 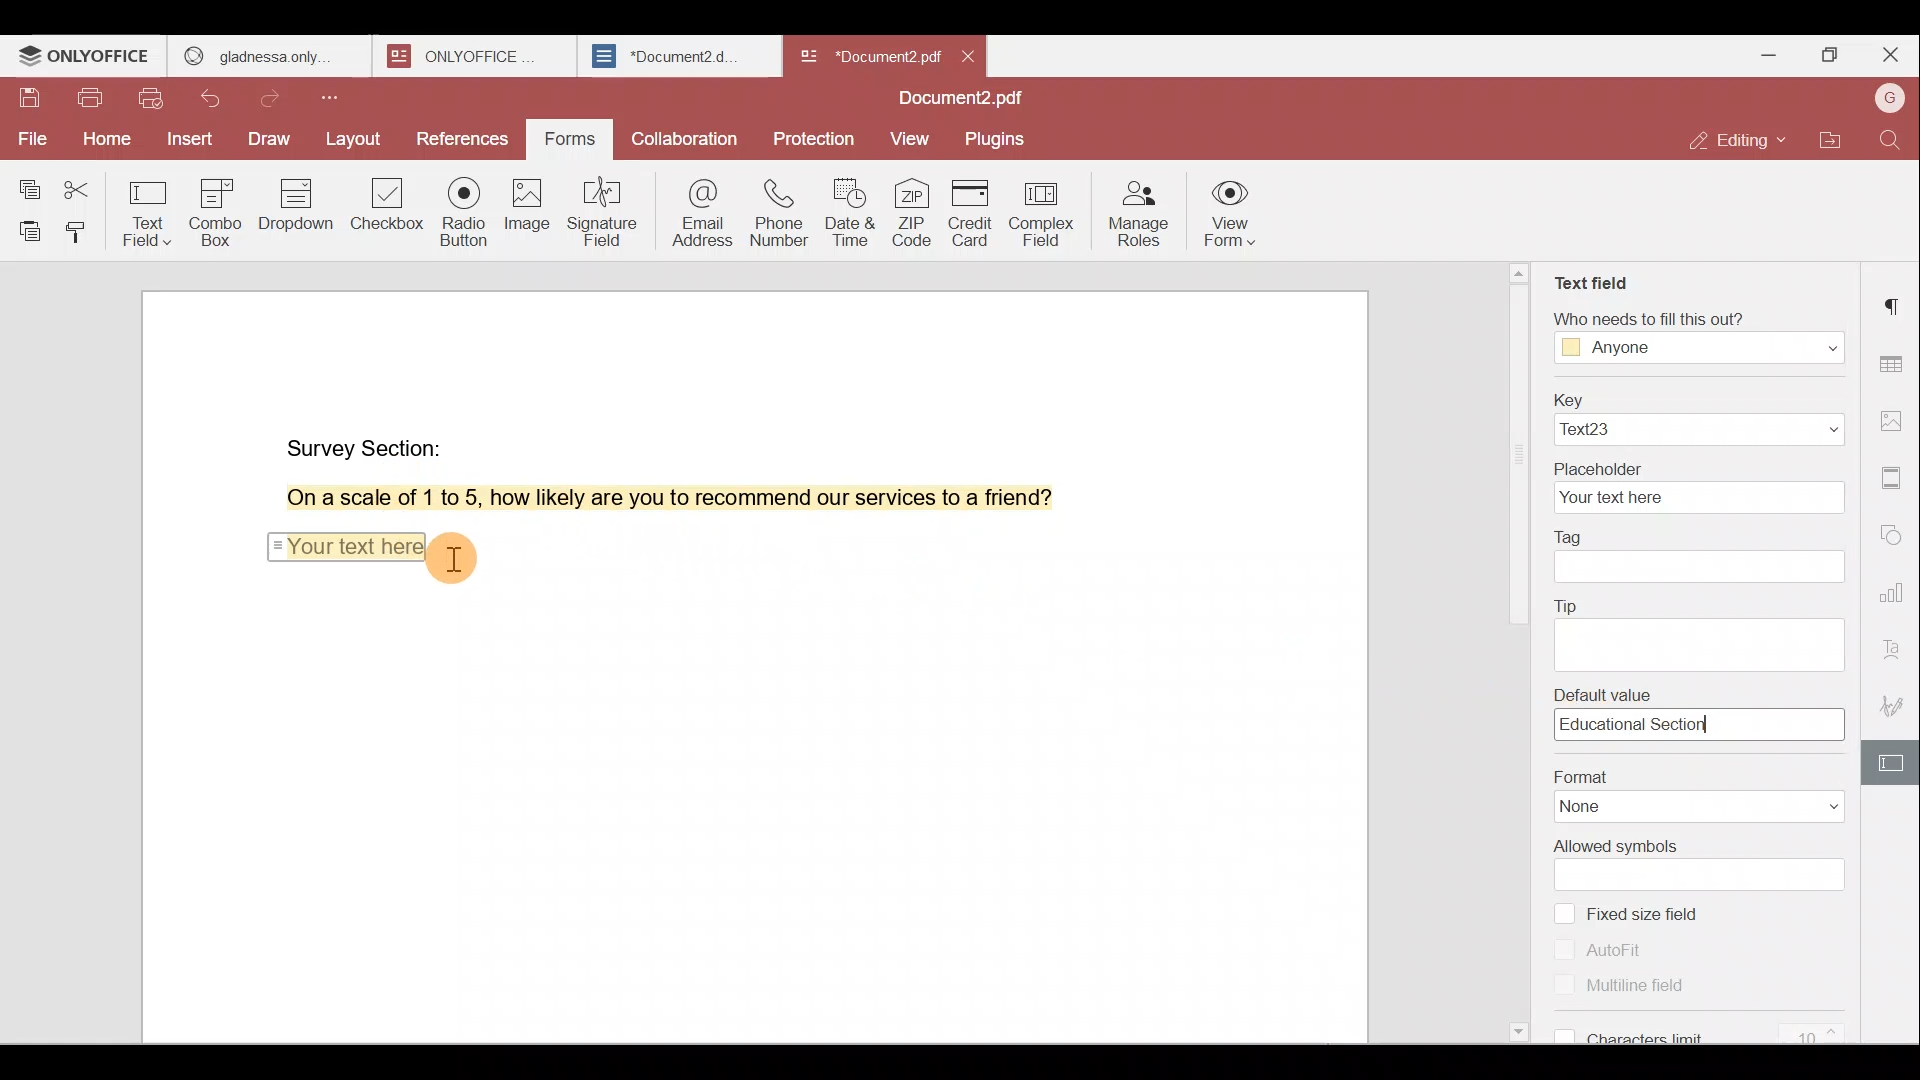 What do you see at coordinates (271, 141) in the screenshot?
I see `Draw` at bounding box center [271, 141].